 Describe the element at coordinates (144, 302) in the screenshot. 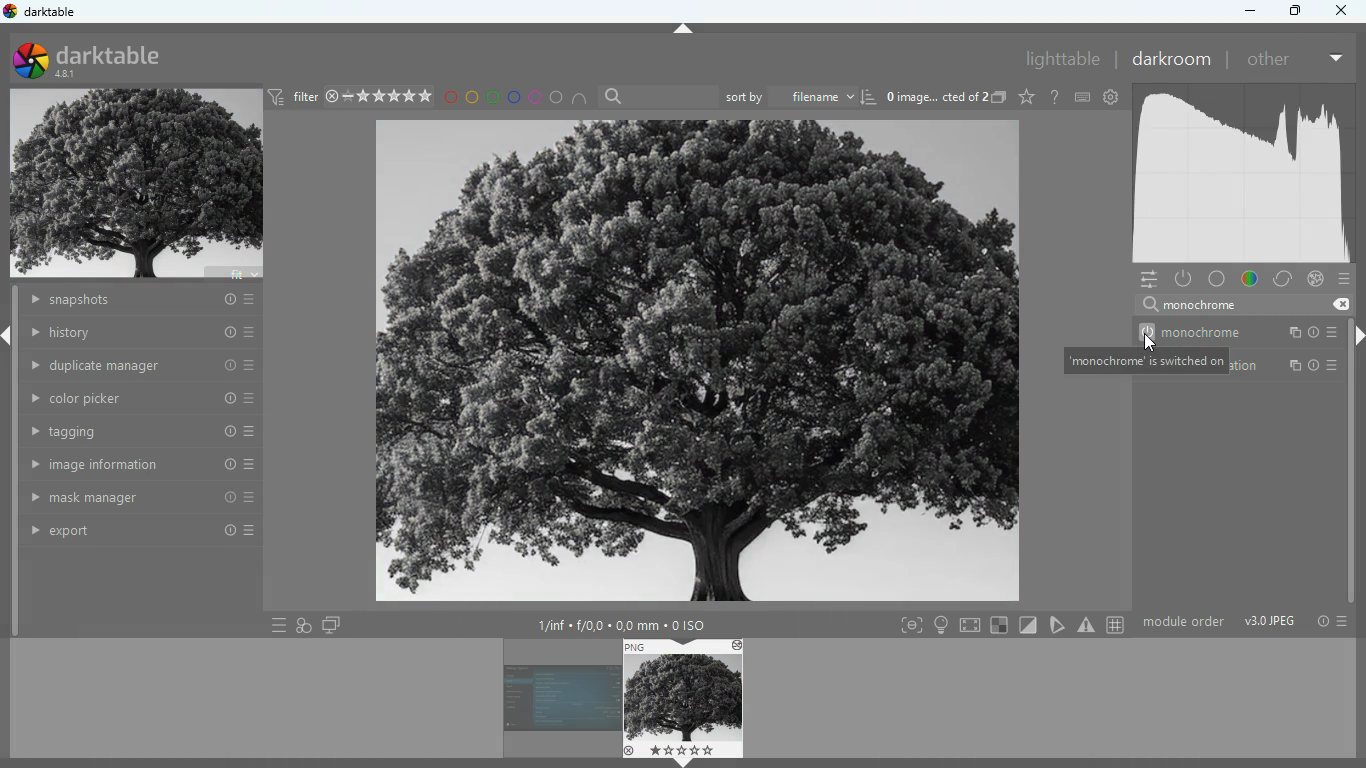

I see `snapshots` at that location.